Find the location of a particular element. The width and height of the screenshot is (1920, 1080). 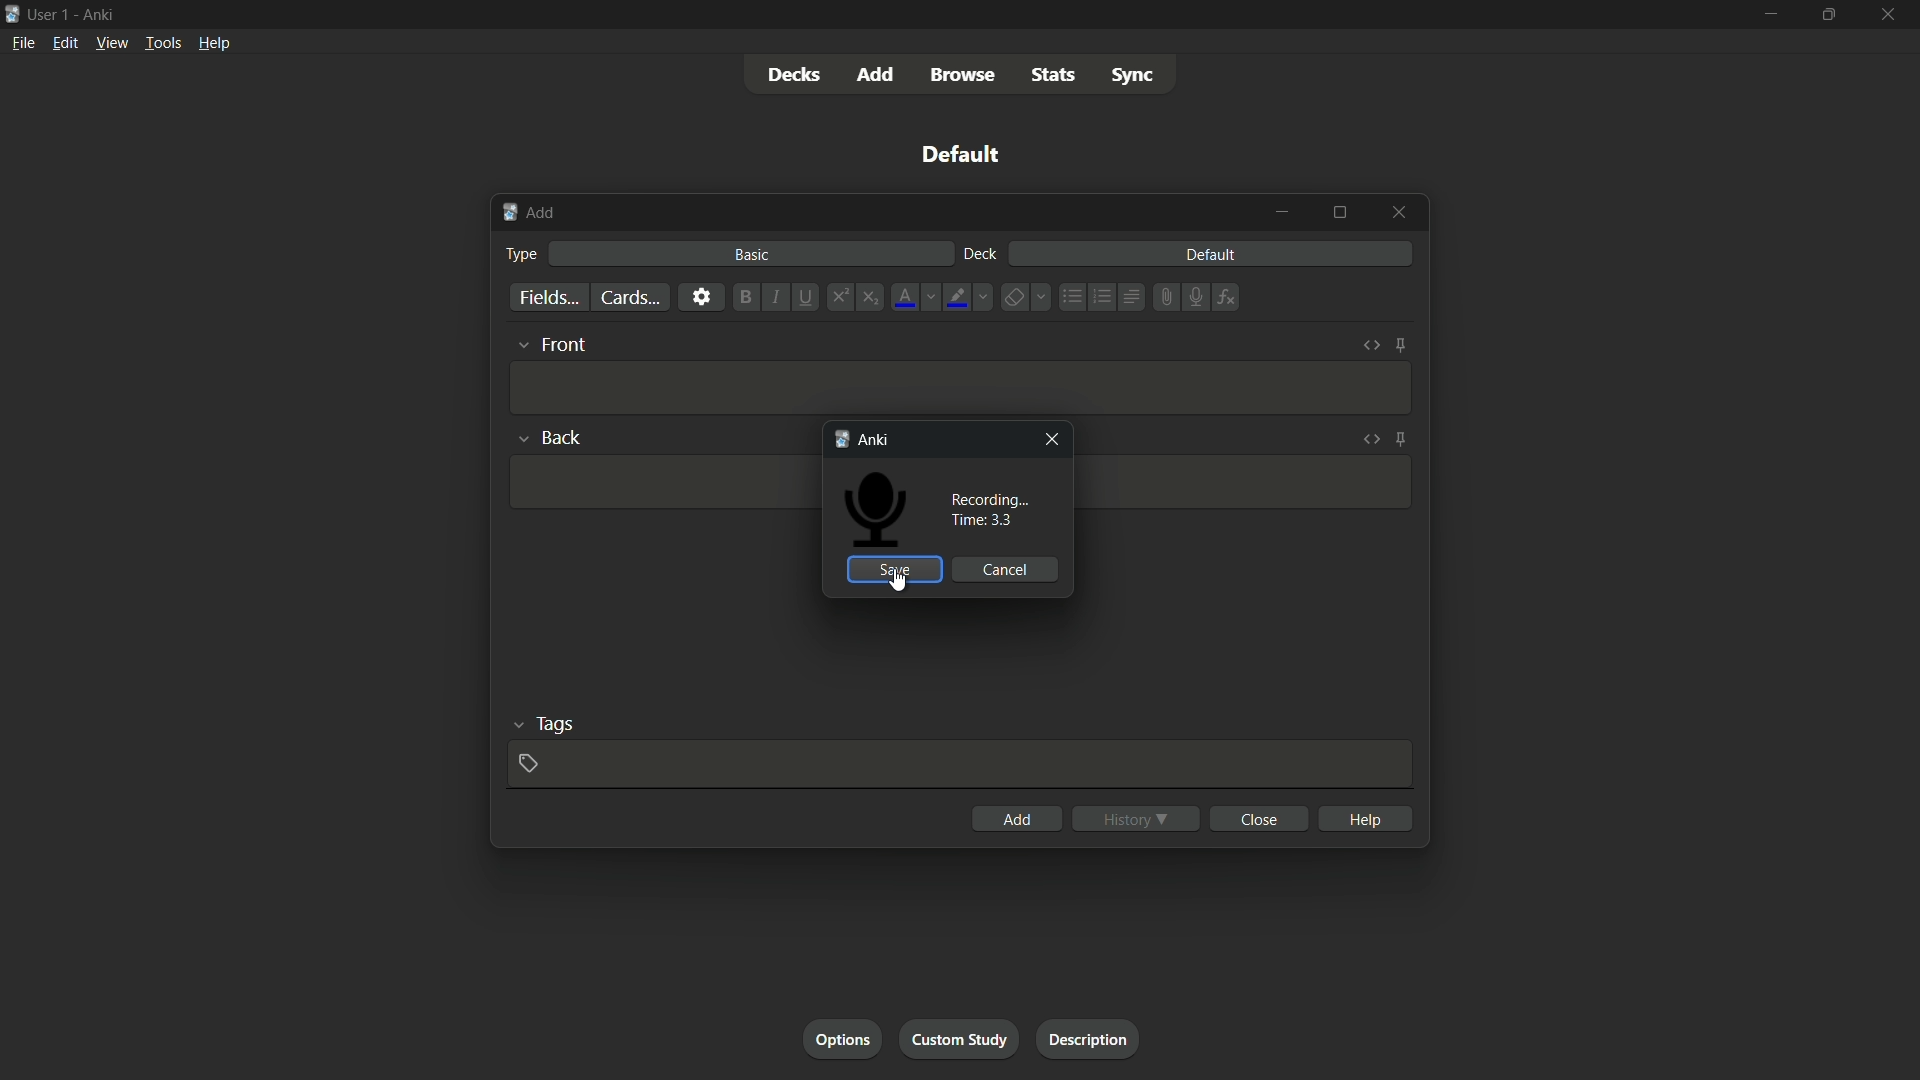

remove  formatting is located at coordinates (1013, 298).